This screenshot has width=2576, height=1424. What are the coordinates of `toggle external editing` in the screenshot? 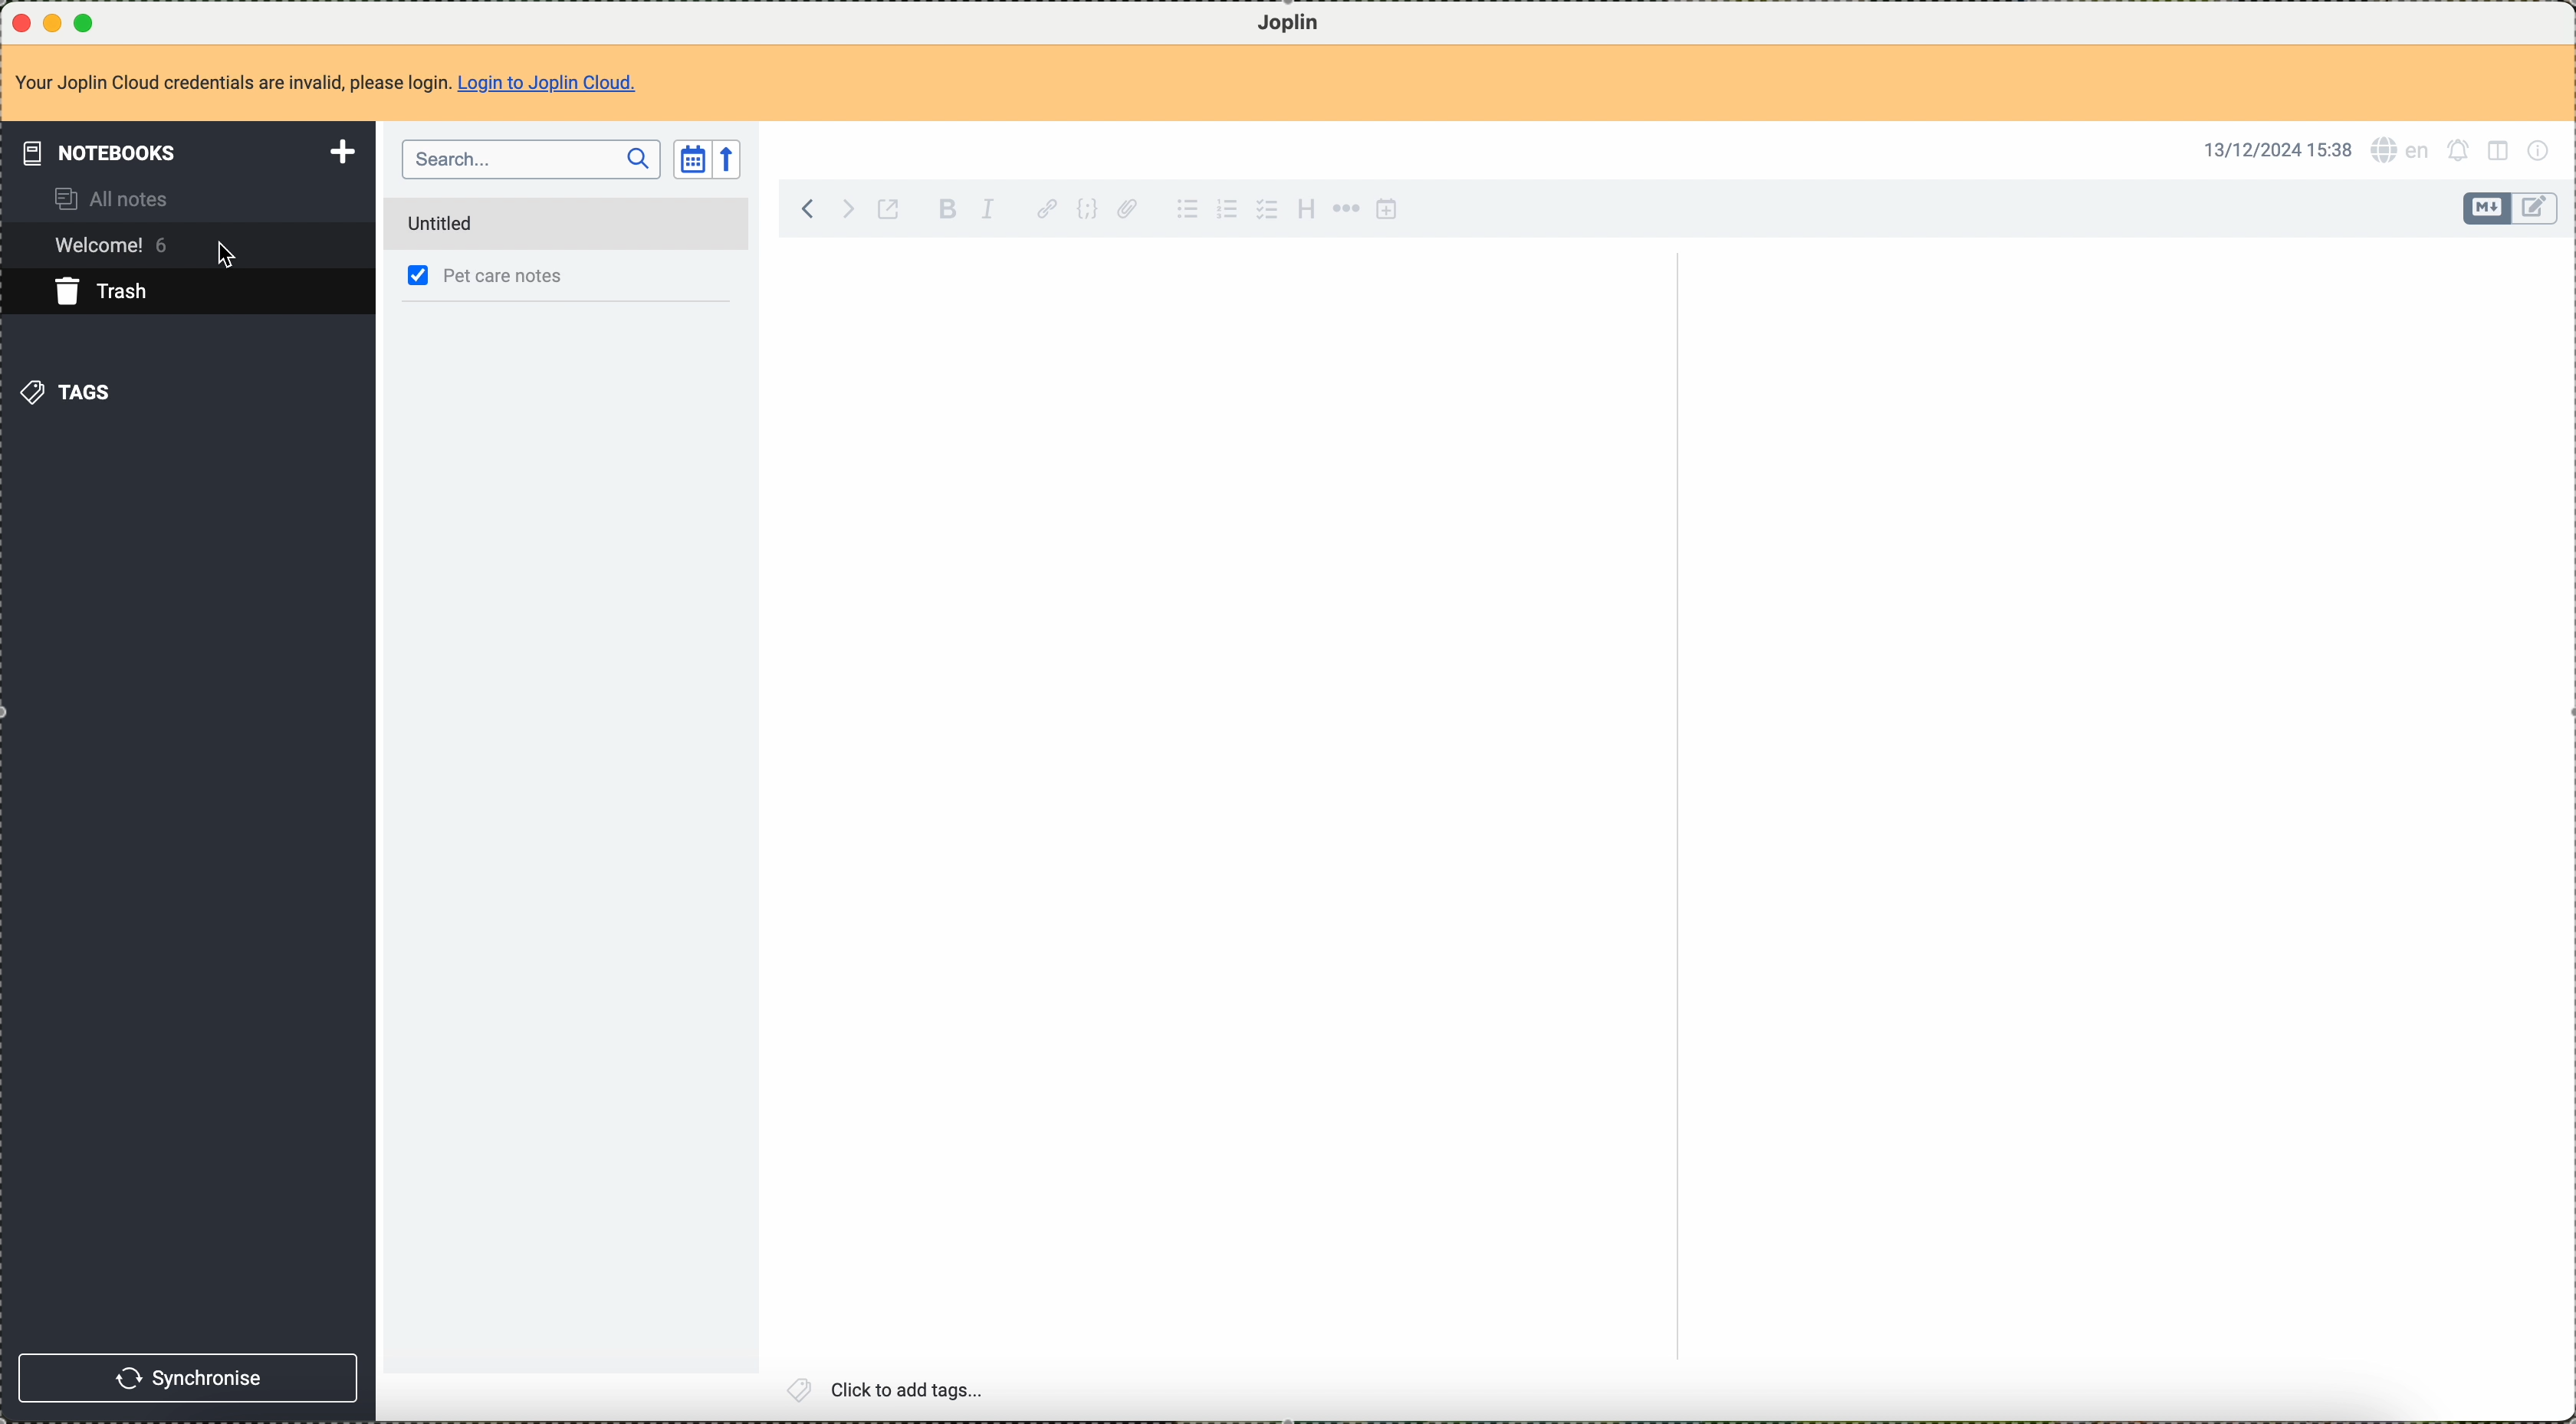 It's located at (895, 209).